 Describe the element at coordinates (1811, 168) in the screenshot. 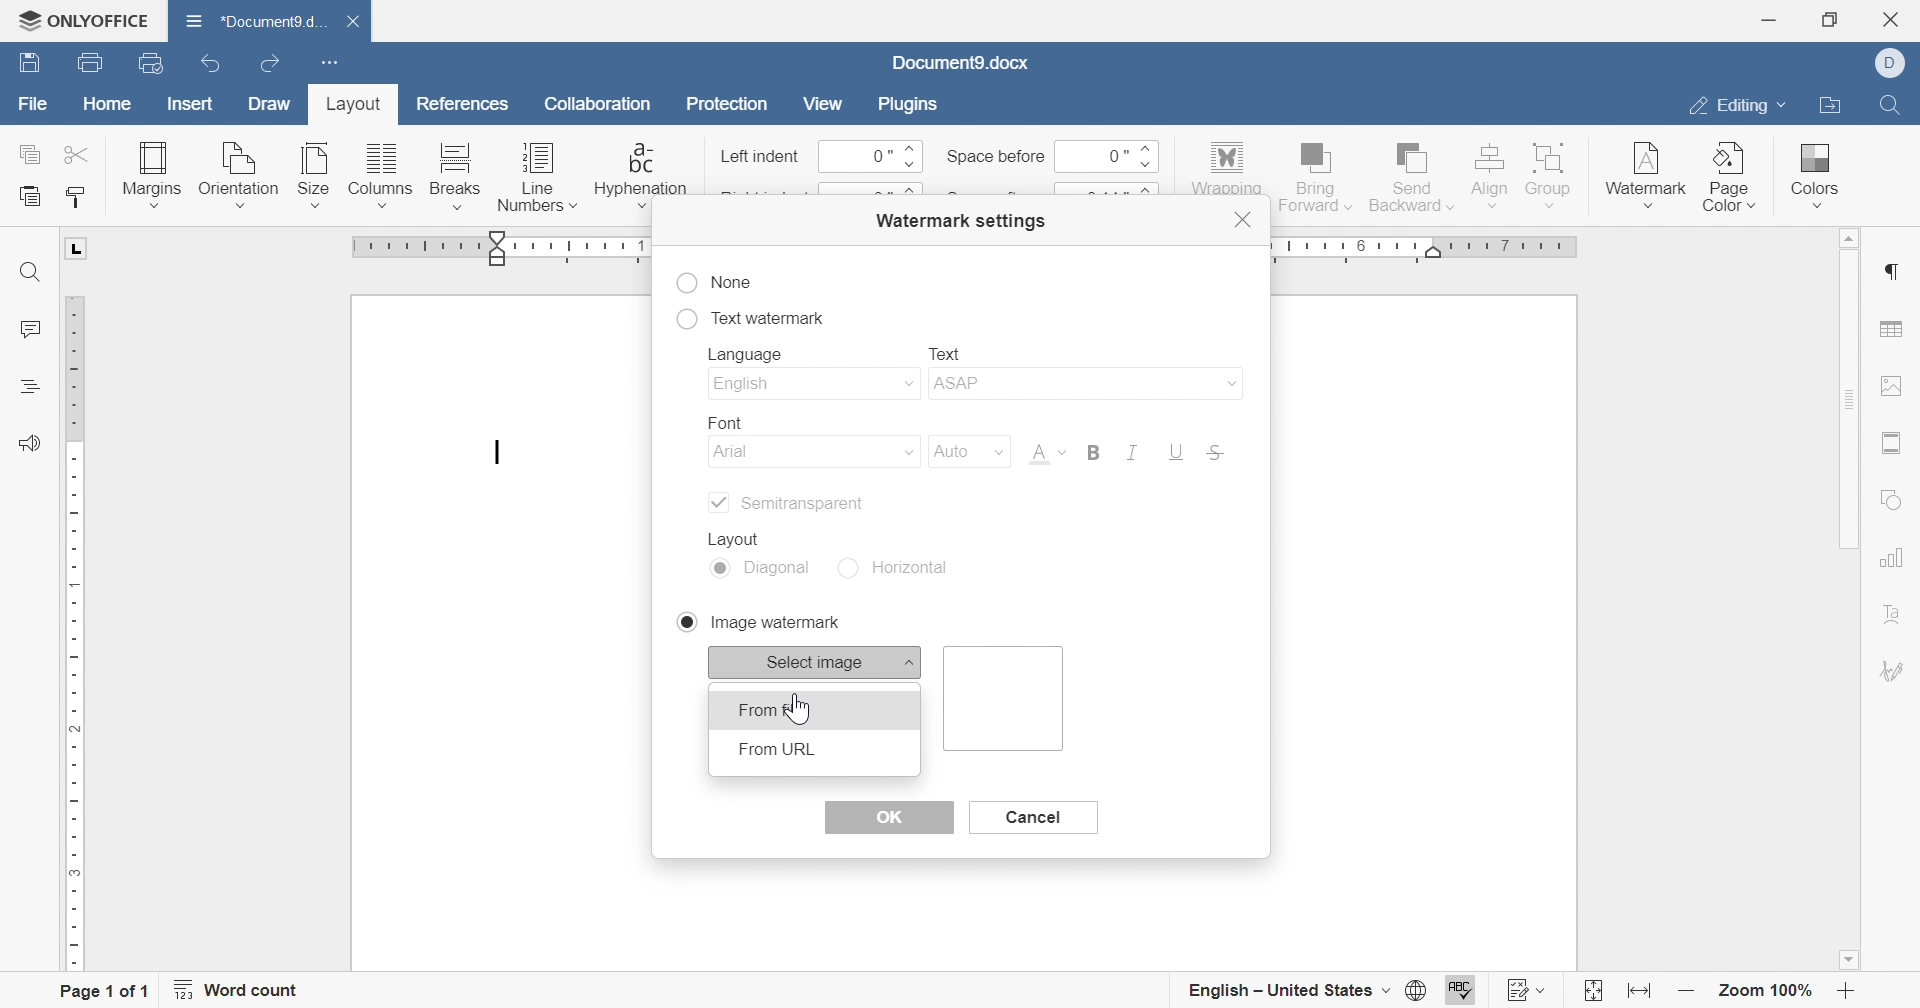

I see `colors` at that location.